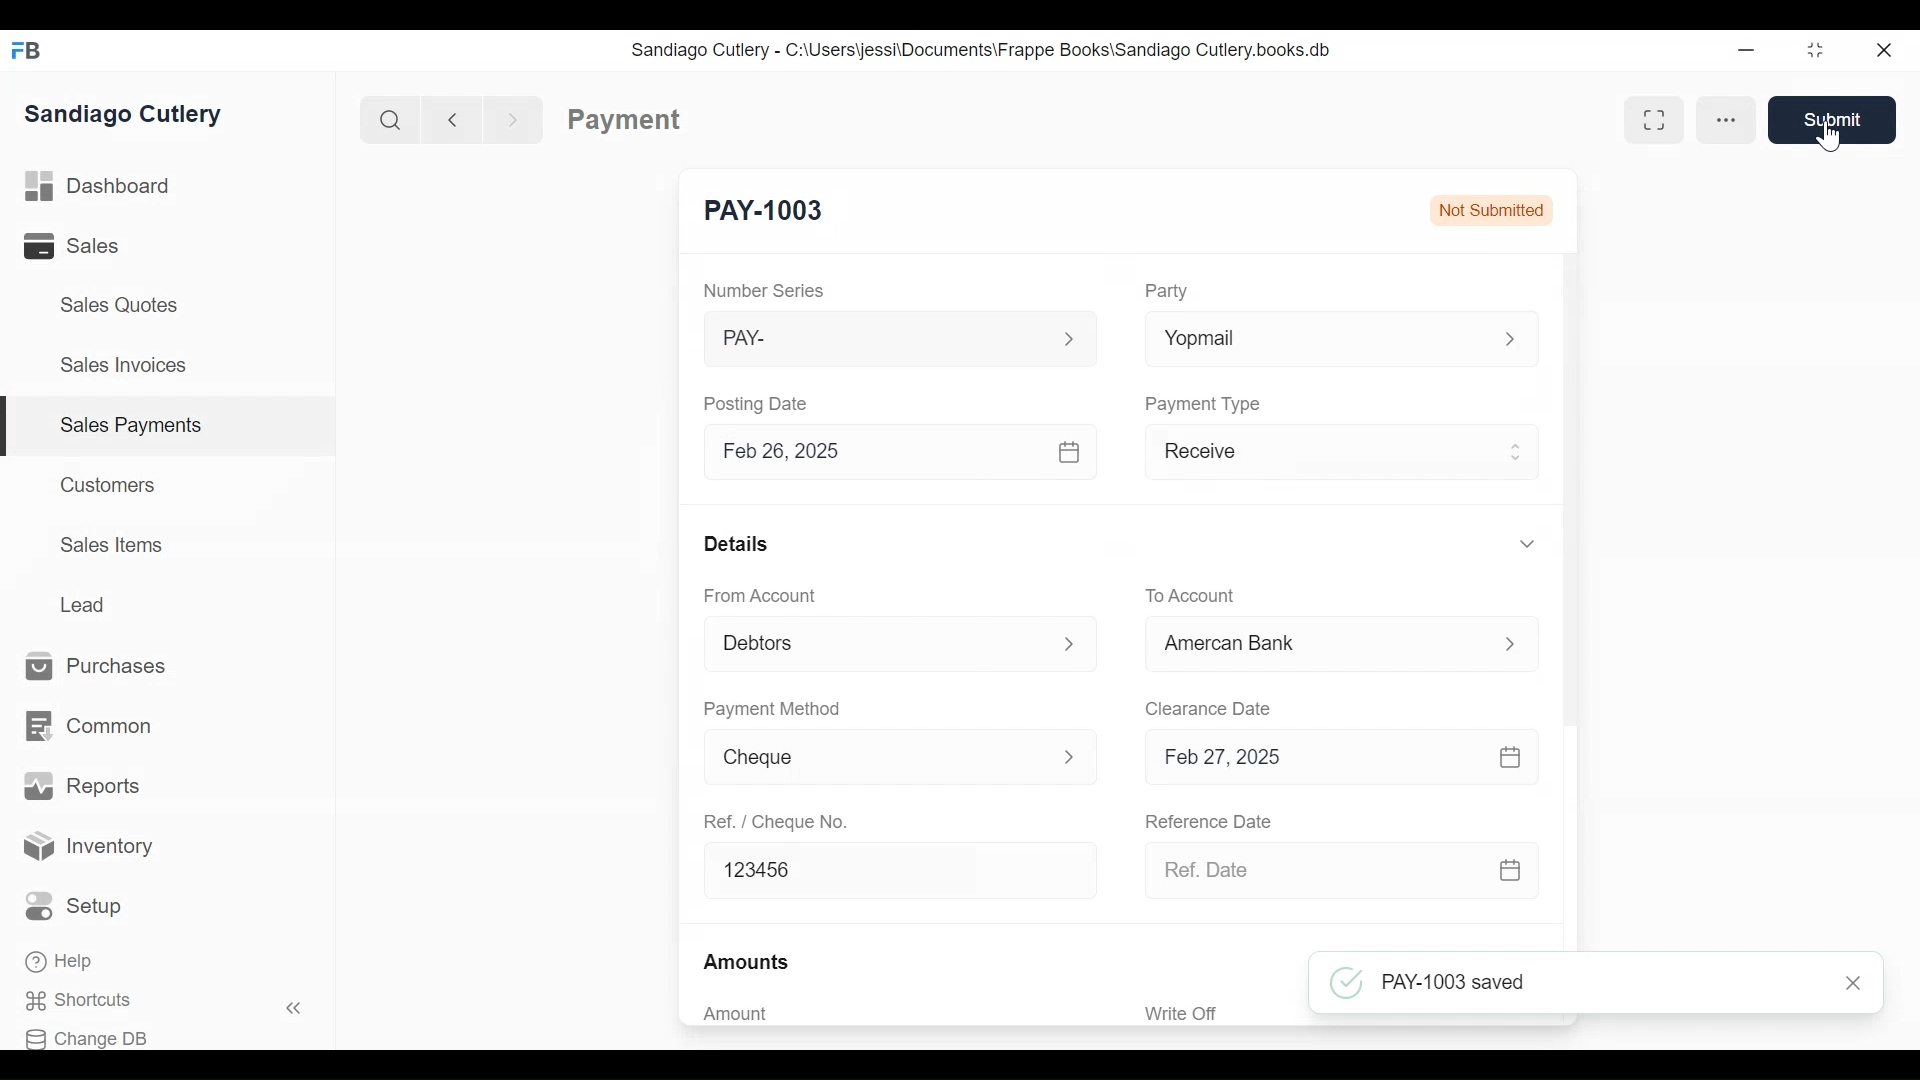 This screenshot has width=1920, height=1080. Describe the element at coordinates (1320, 645) in the screenshot. I see `American Bank` at that location.